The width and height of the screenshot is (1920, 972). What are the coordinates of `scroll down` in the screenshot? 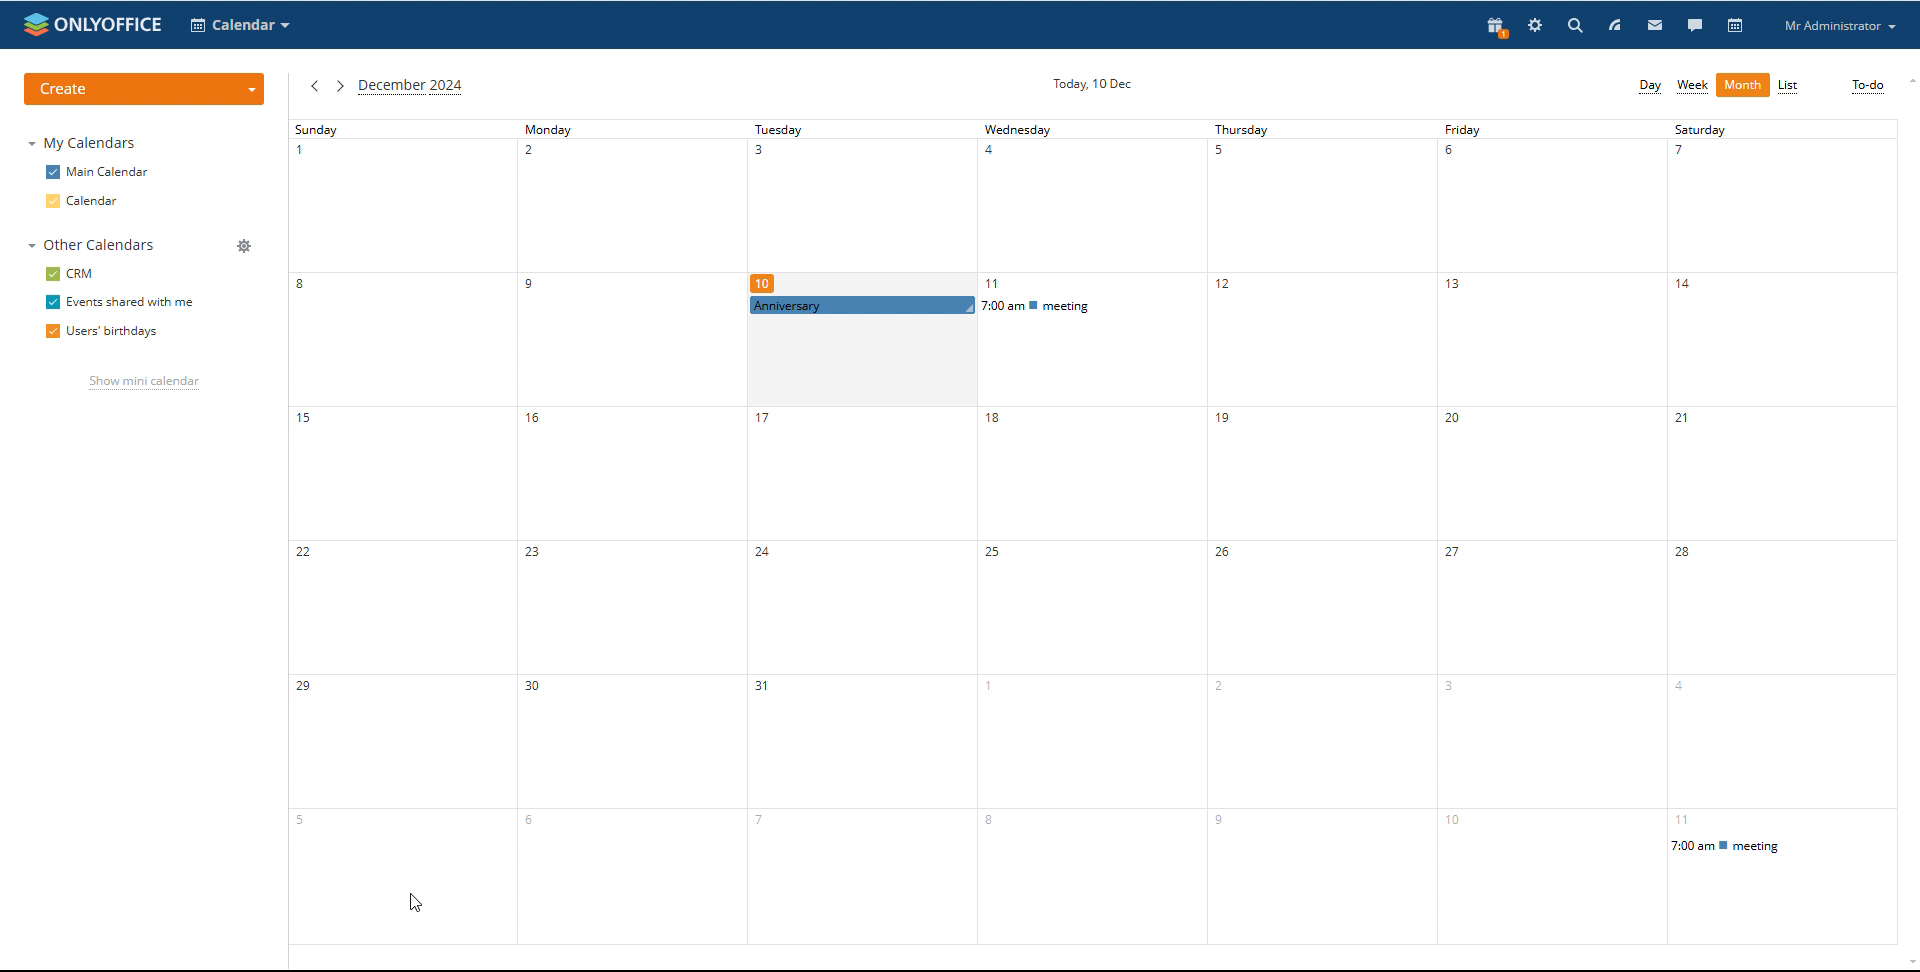 It's located at (1908, 965).